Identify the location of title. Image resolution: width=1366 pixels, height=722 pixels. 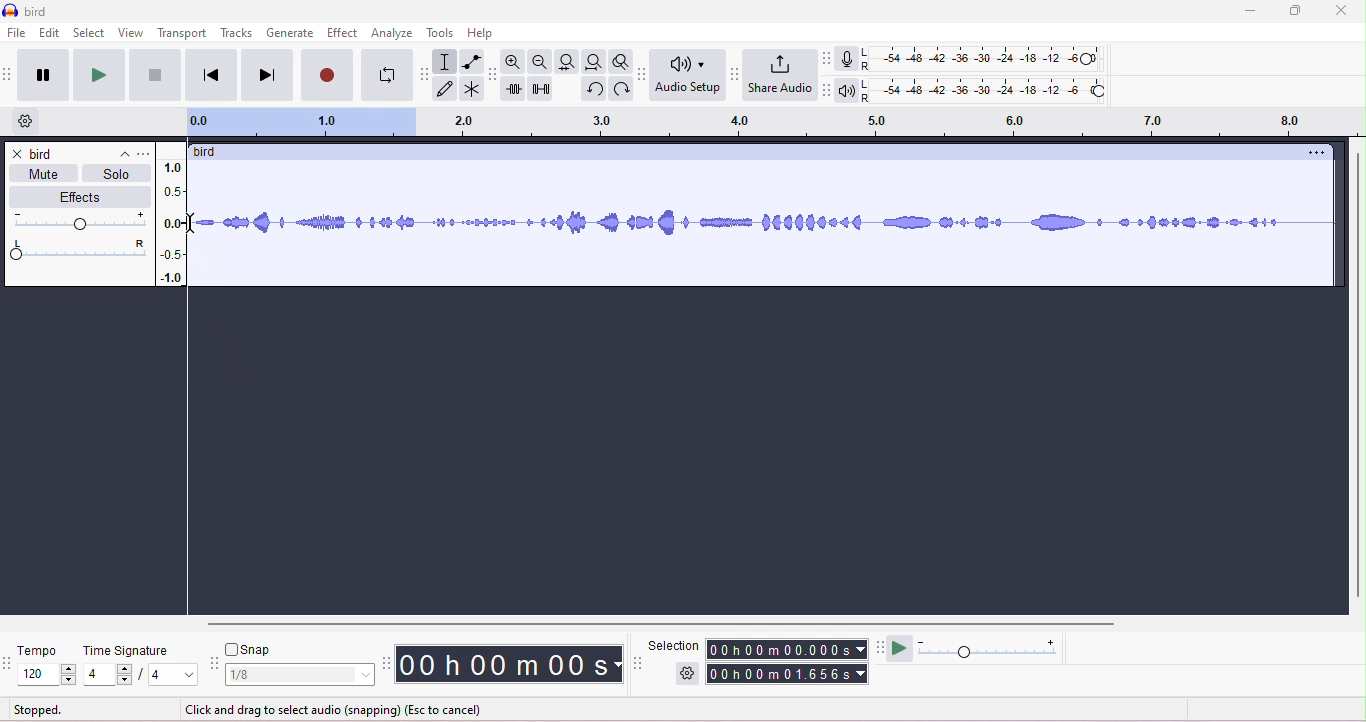
(28, 12).